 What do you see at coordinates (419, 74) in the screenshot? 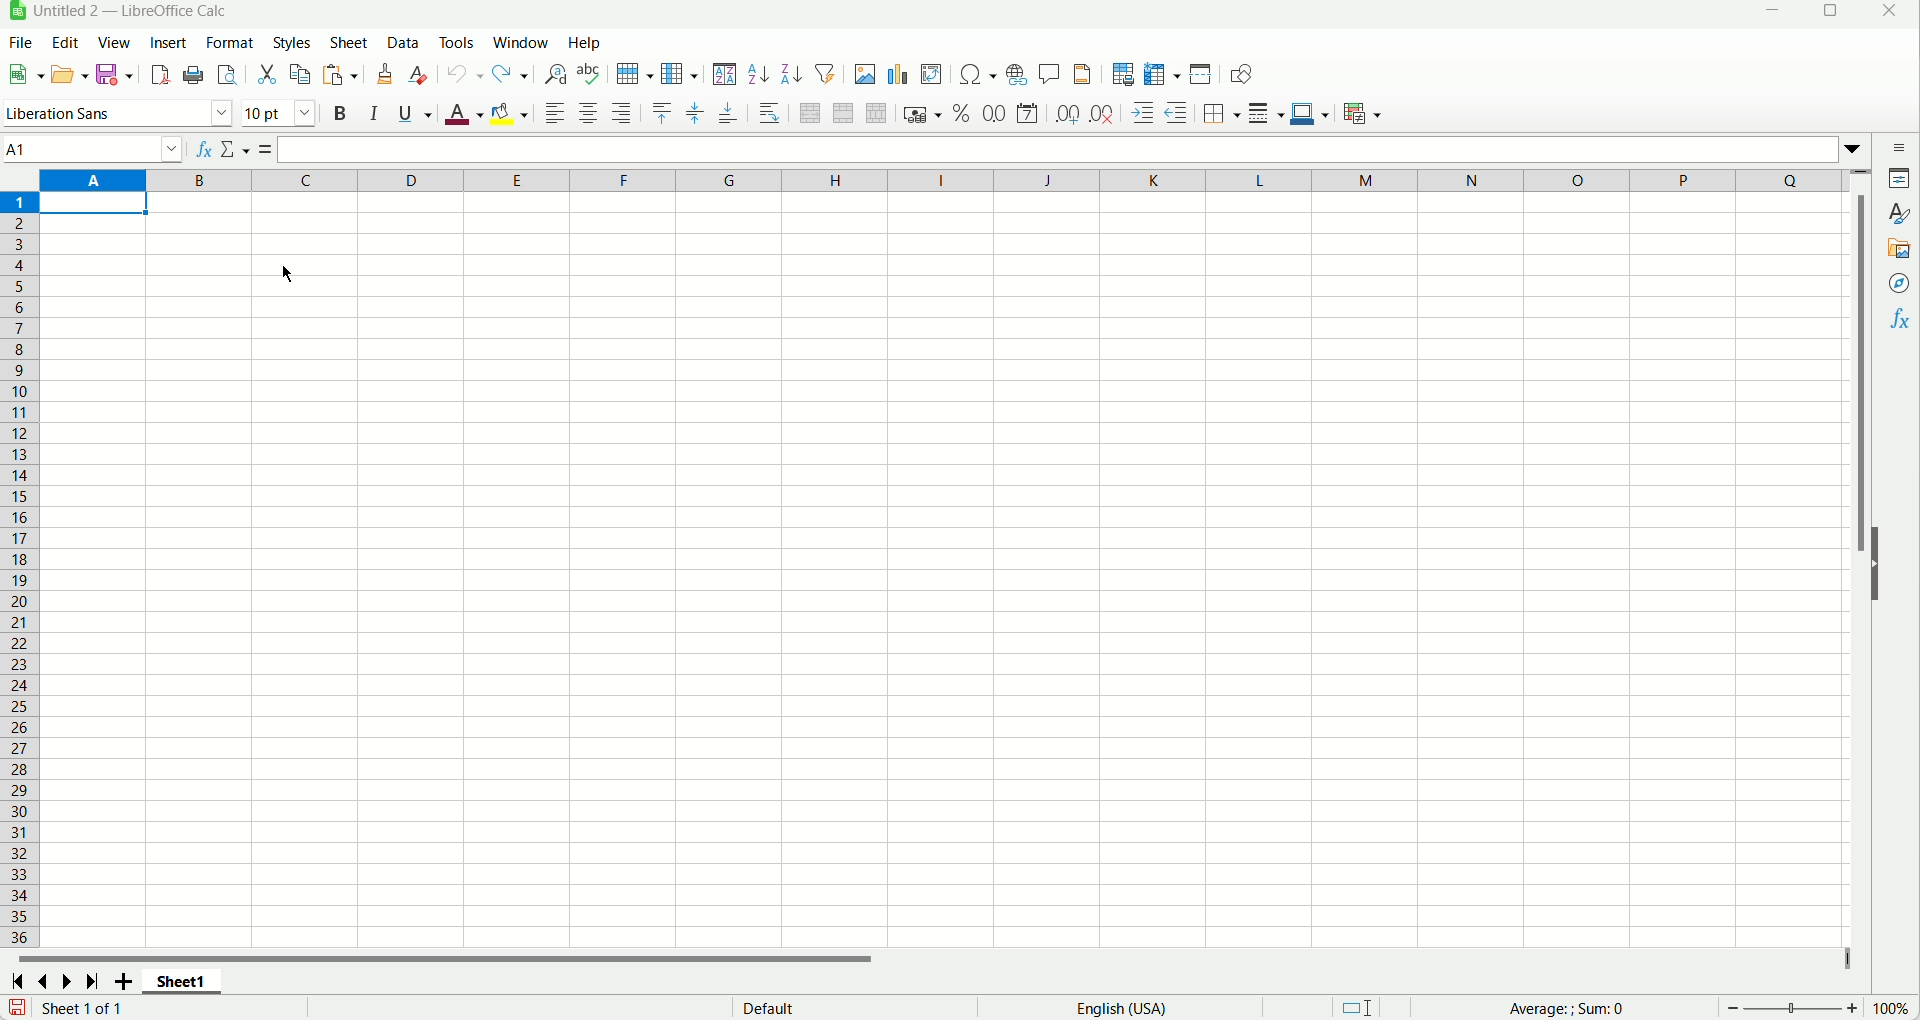
I see `Clear formatting` at bounding box center [419, 74].